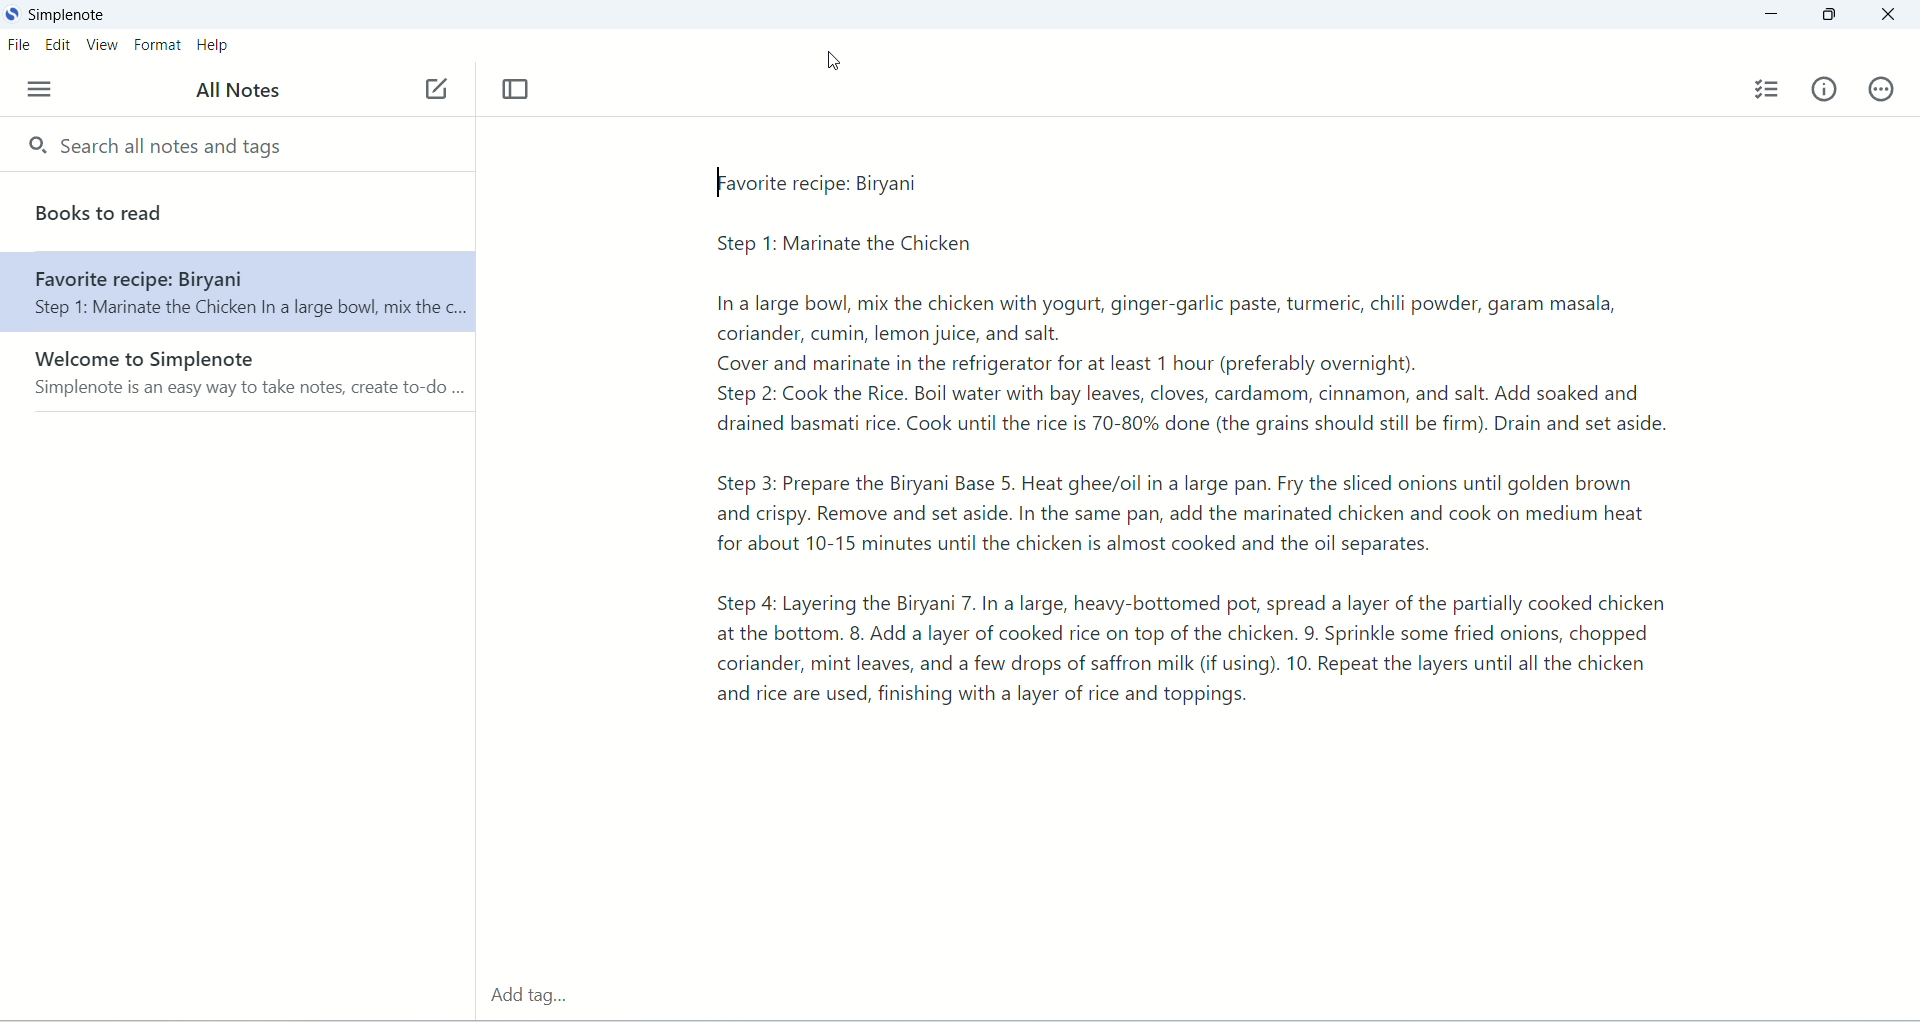 The width and height of the screenshot is (1920, 1022). Describe the element at coordinates (517, 89) in the screenshot. I see `toggle focus mode` at that location.